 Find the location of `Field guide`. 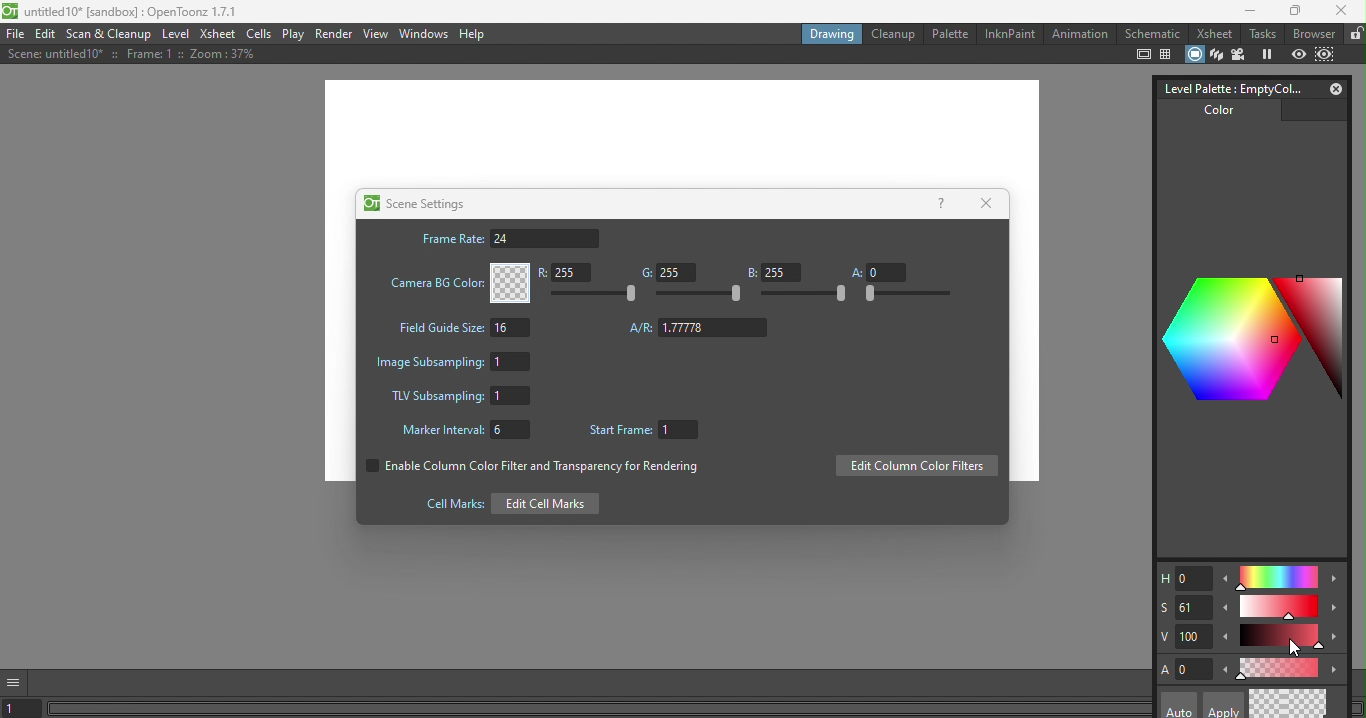

Field guide is located at coordinates (1168, 55).